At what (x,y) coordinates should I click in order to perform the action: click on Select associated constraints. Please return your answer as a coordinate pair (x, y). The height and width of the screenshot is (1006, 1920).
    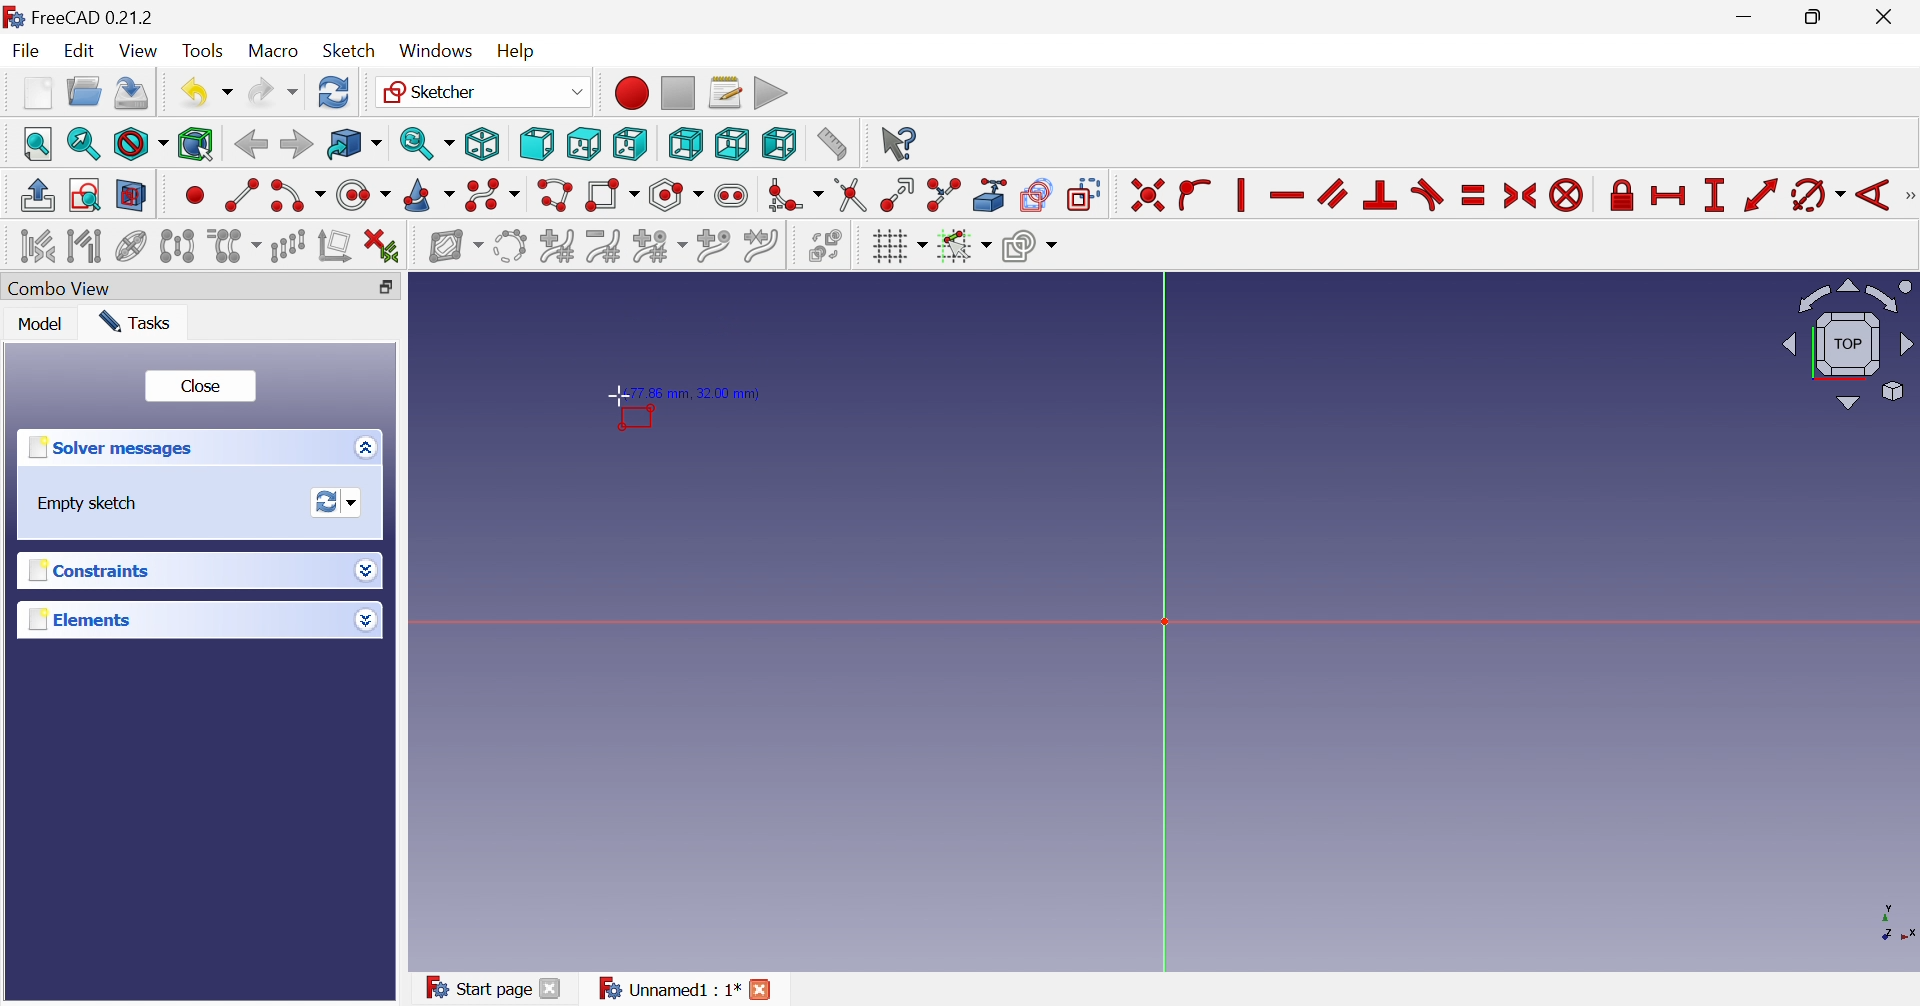
    Looking at the image, I should click on (36, 247).